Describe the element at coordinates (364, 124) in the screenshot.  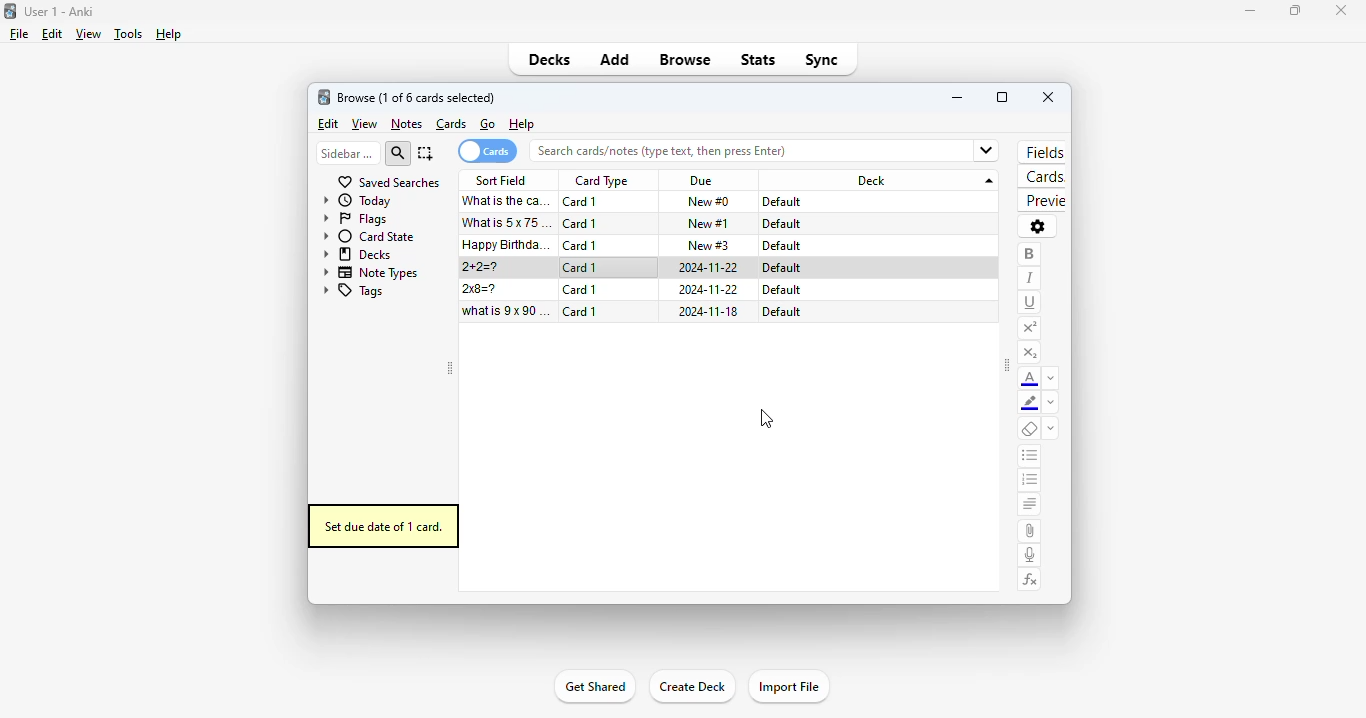
I see `view` at that location.